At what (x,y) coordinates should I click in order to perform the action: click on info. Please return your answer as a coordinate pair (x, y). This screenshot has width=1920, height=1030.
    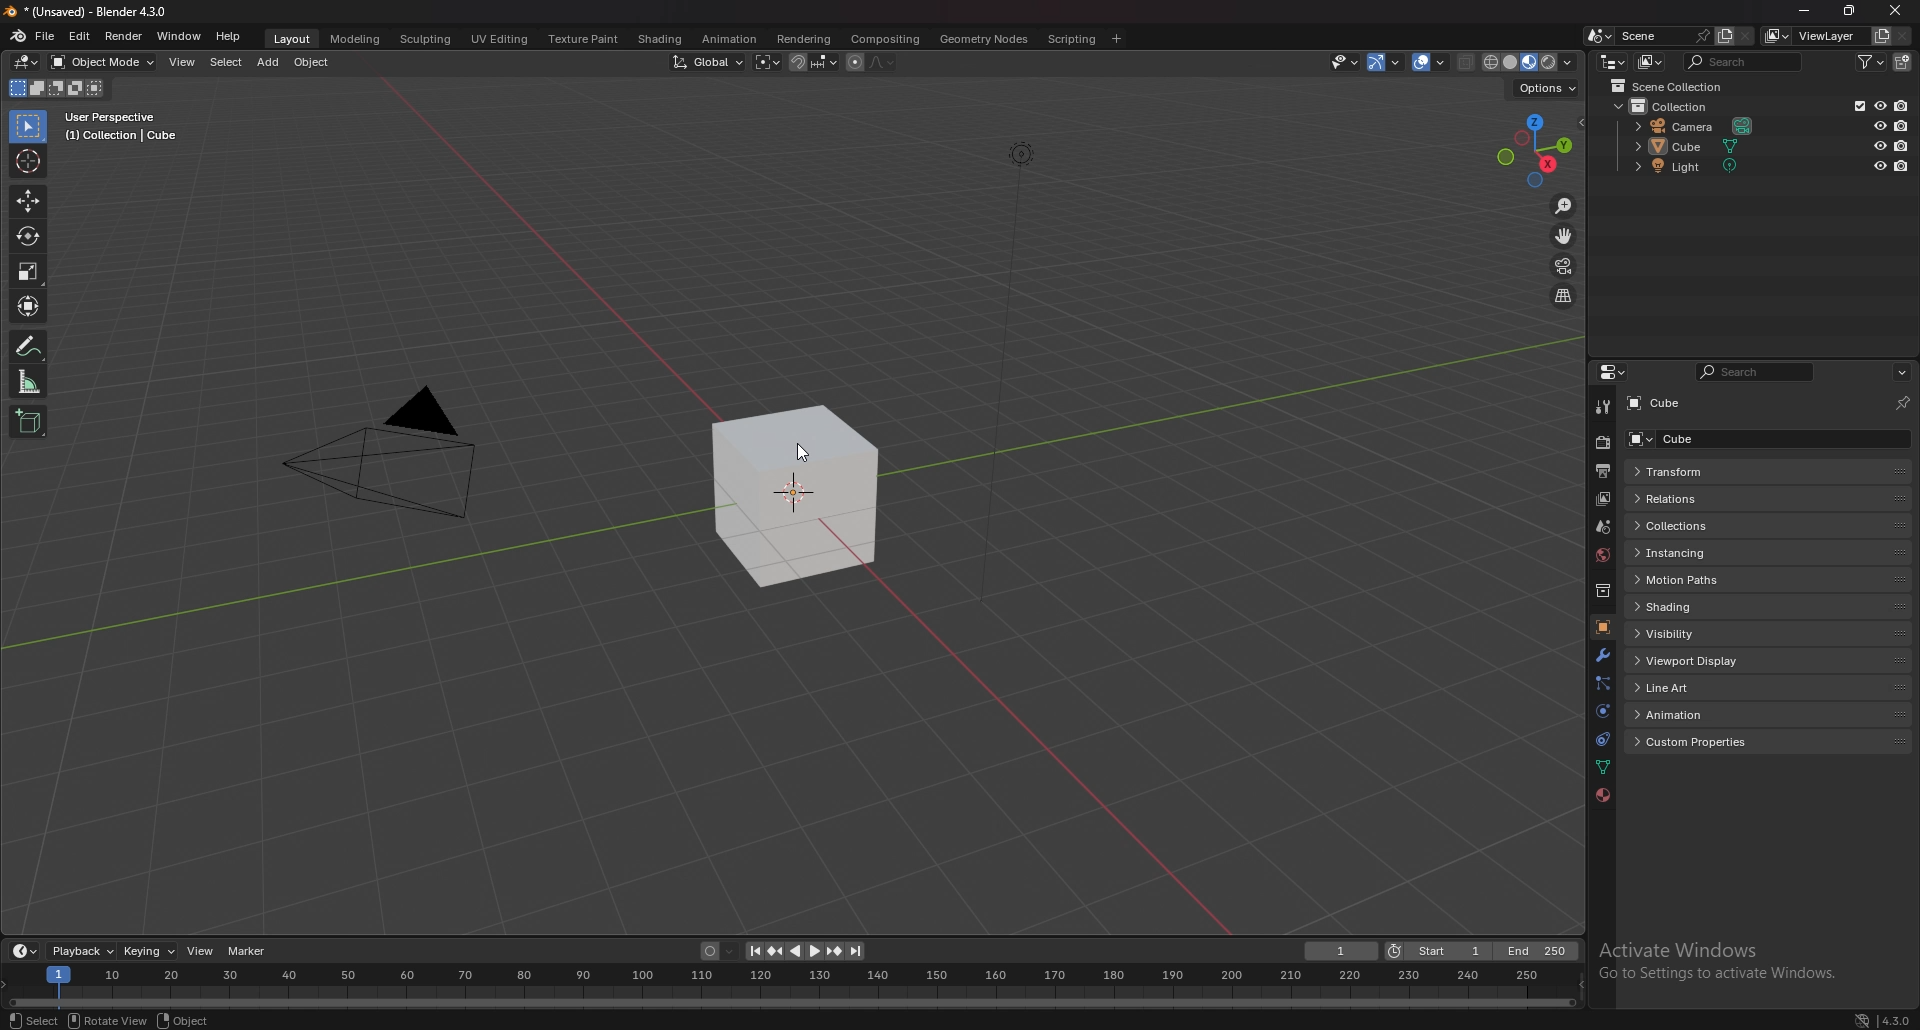
    Looking at the image, I should click on (122, 126).